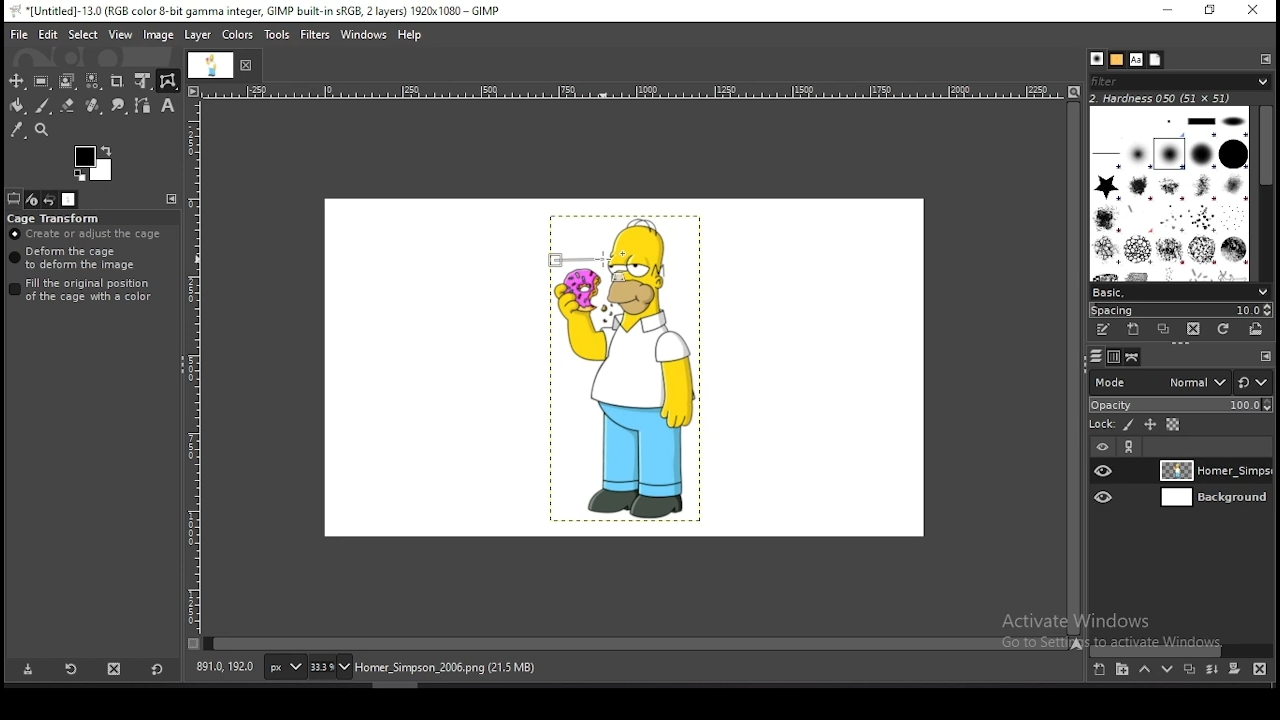  Describe the element at coordinates (41, 129) in the screenshot. I see `zoom tool` at that location.